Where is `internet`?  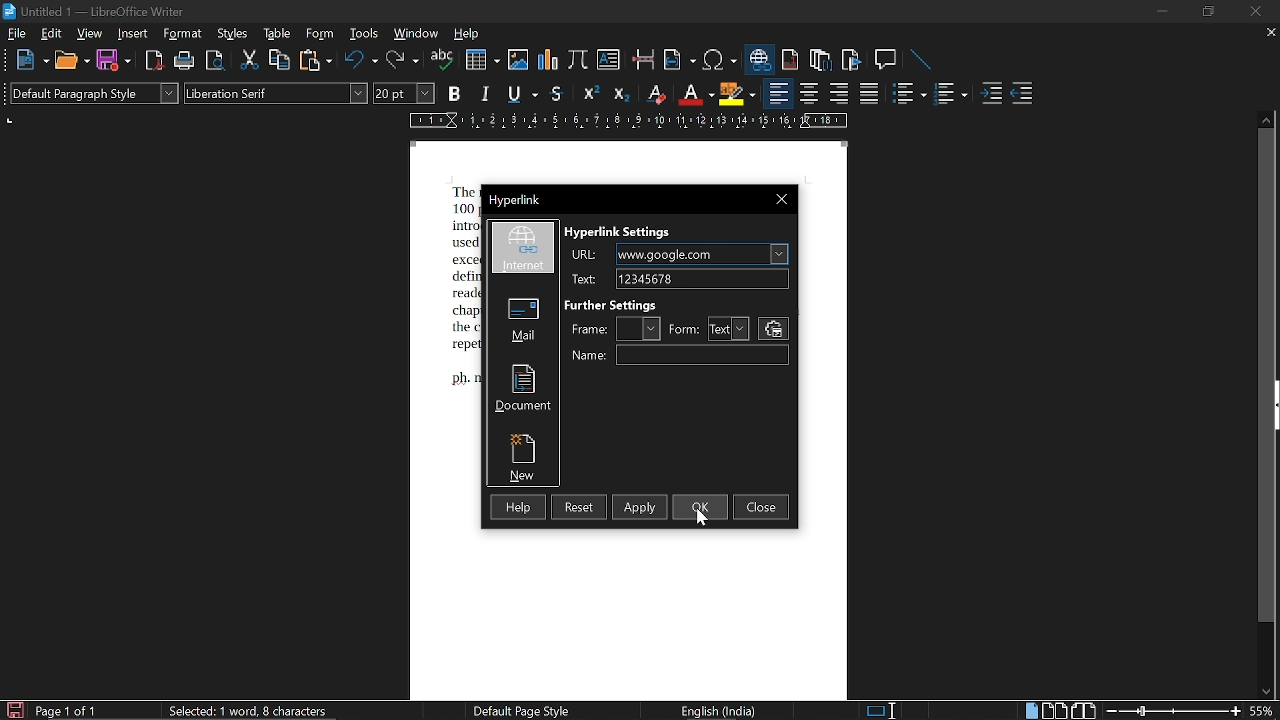
internet is located at coordinates (524, 249).